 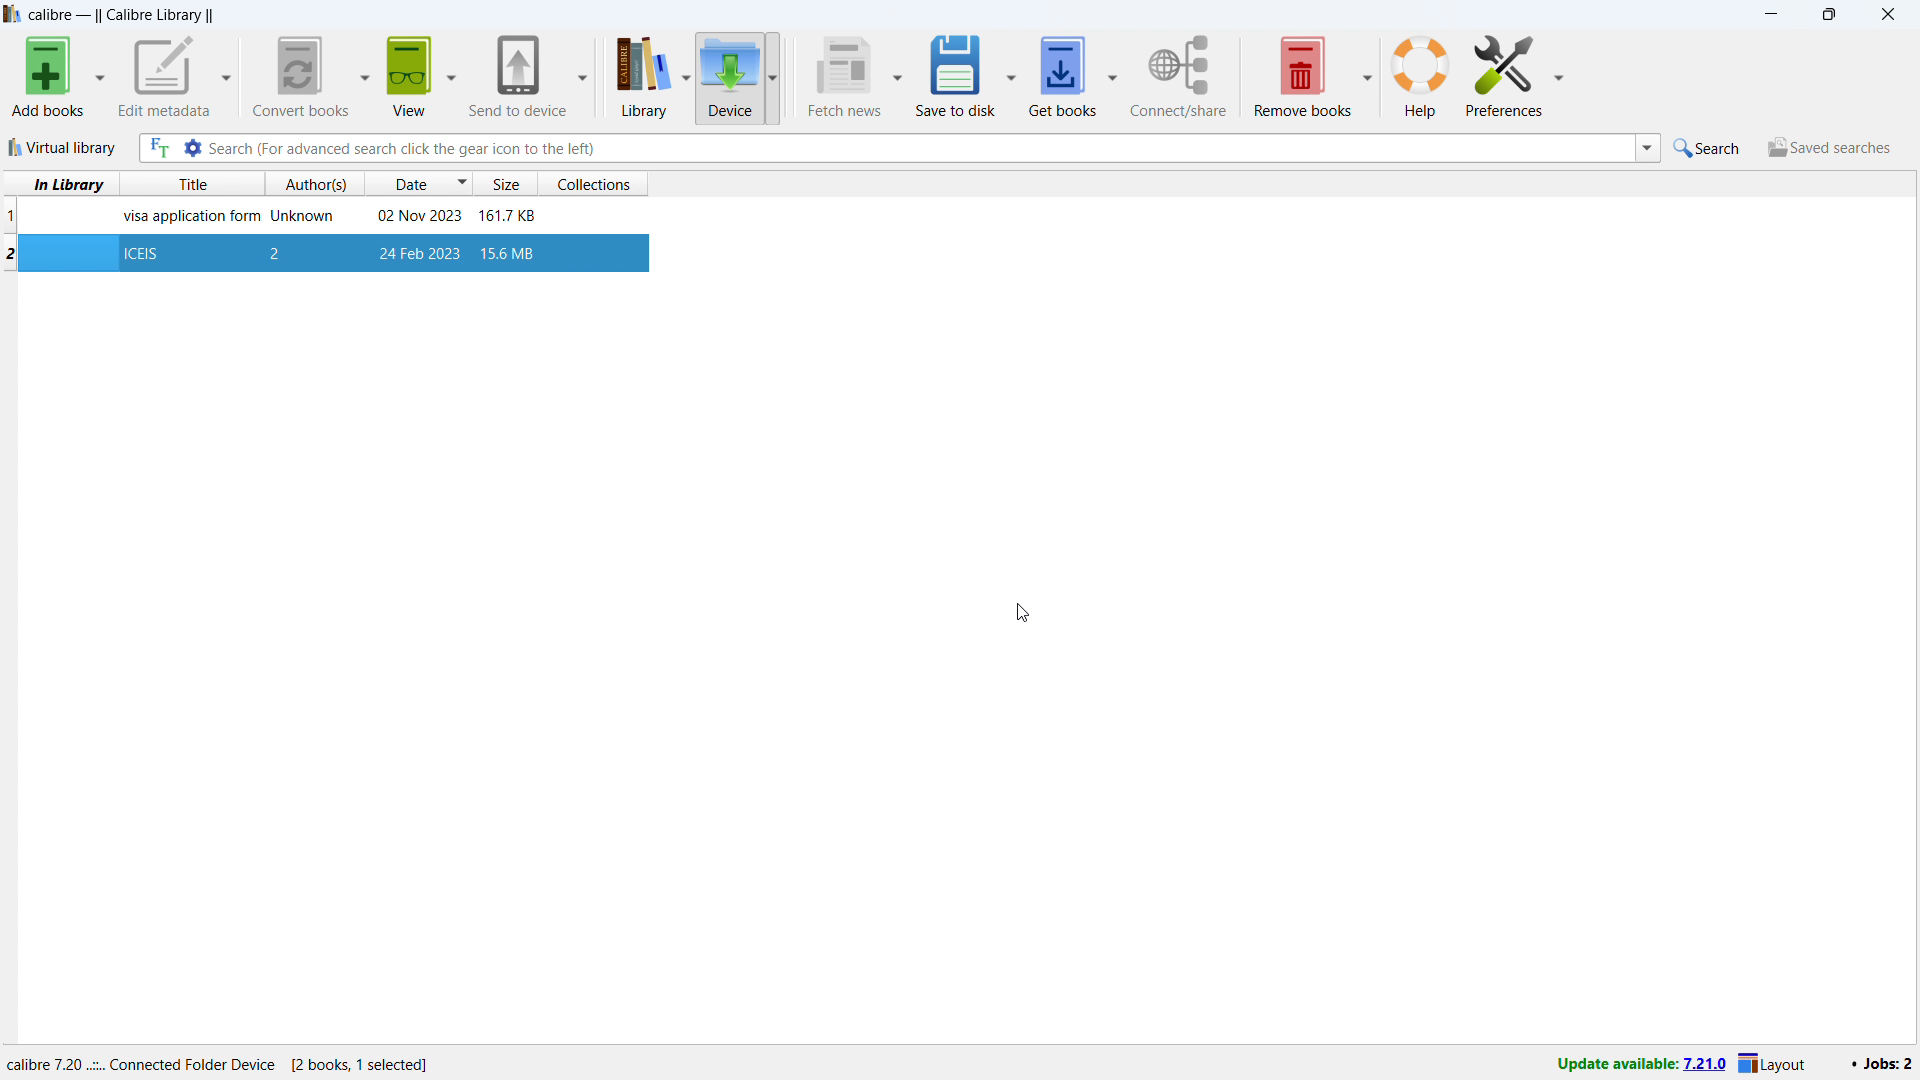 I want to click on layout, so click(x=1776, y=1064).